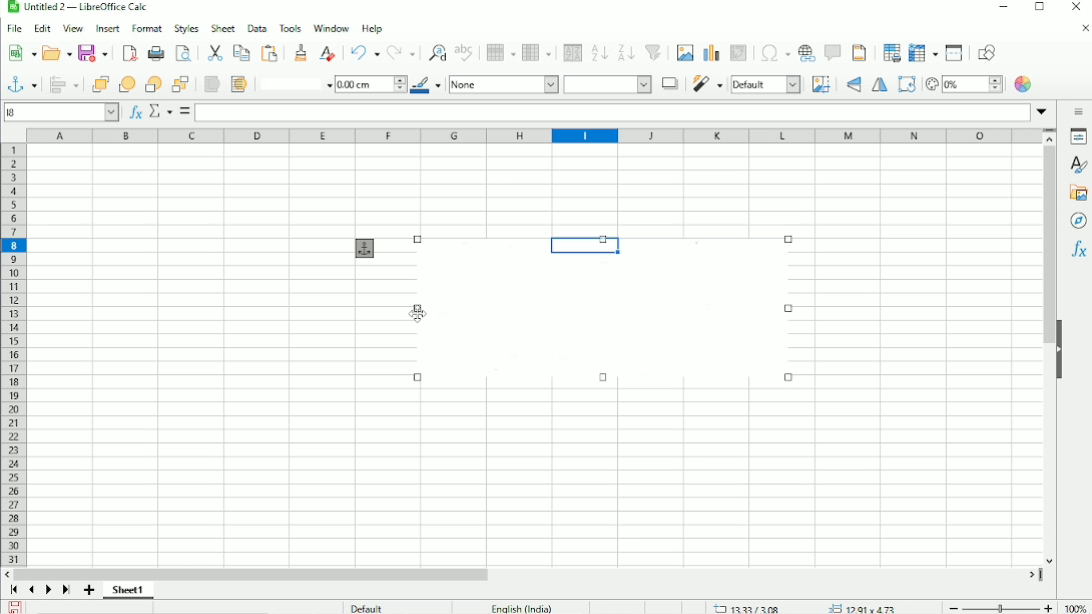  What do you see at coordinates (710, 52) in the screenshot?
I see `Insert chart` at bounding box center [710, 52].